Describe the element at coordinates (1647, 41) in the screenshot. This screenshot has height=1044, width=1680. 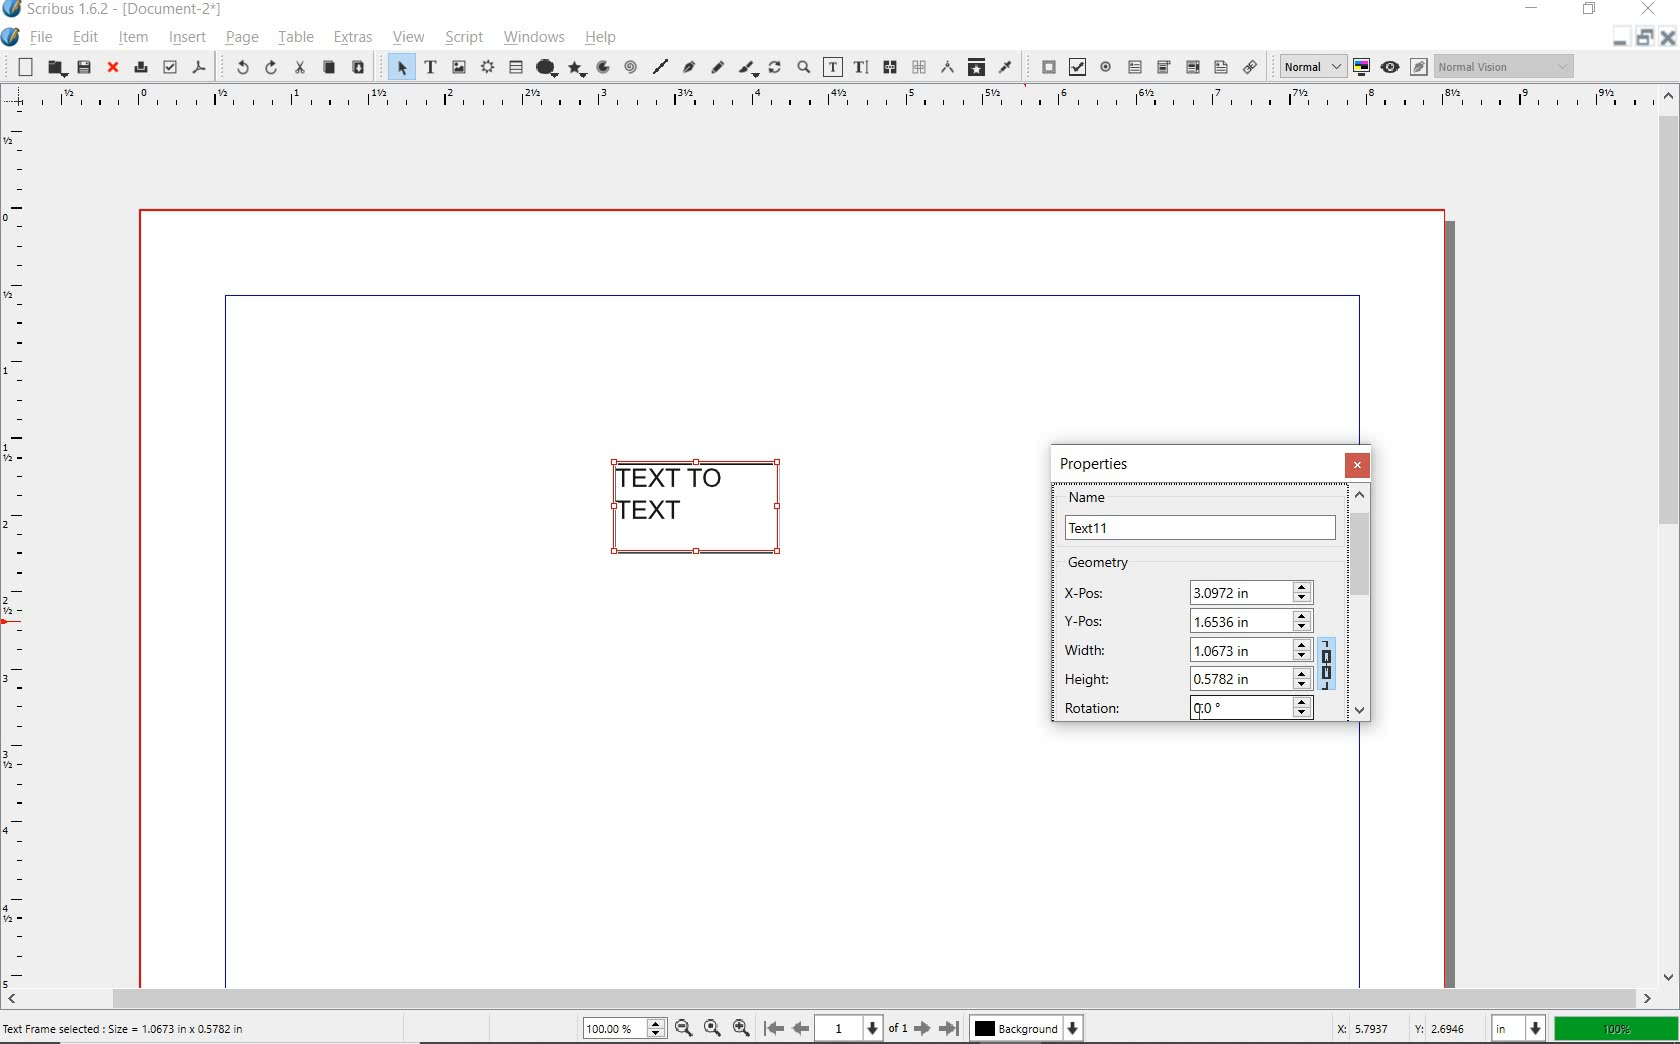
I see `restore` at that location.